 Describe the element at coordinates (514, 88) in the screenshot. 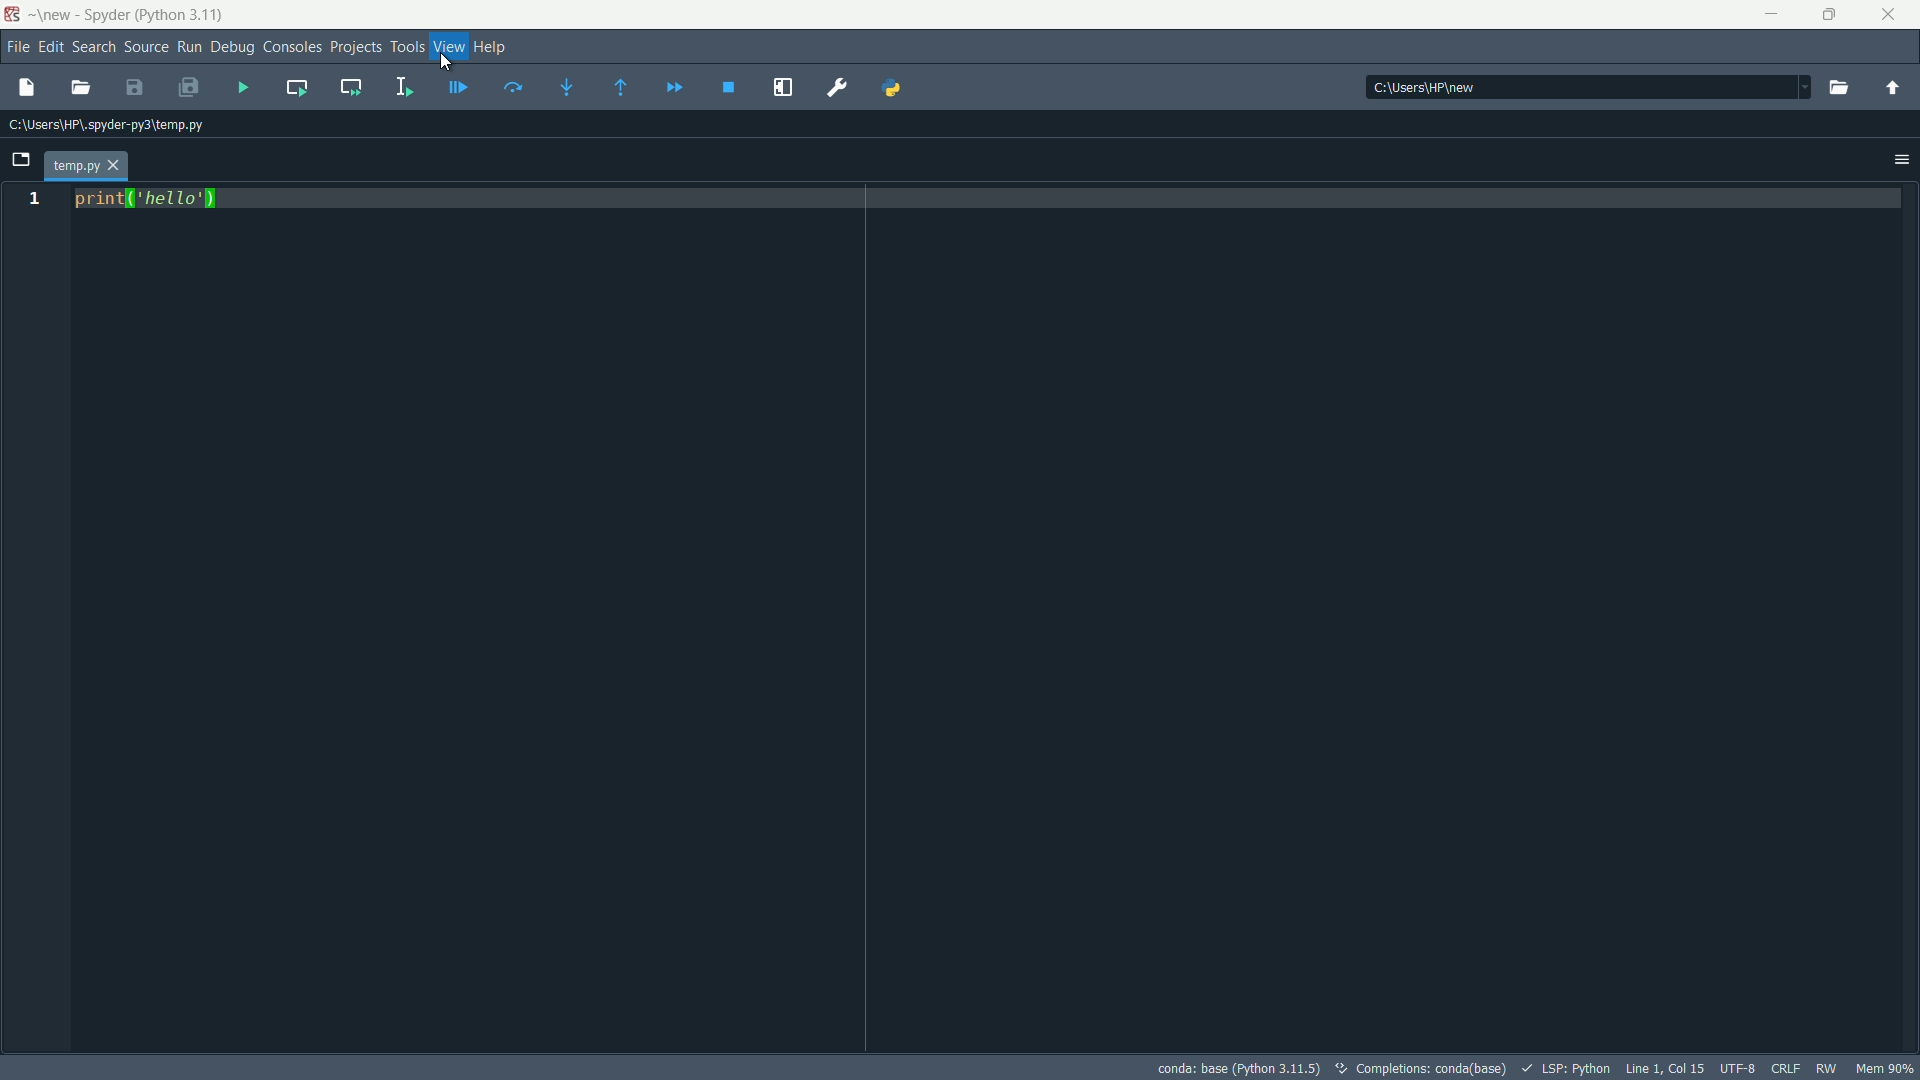

I see `run current file` at that location.